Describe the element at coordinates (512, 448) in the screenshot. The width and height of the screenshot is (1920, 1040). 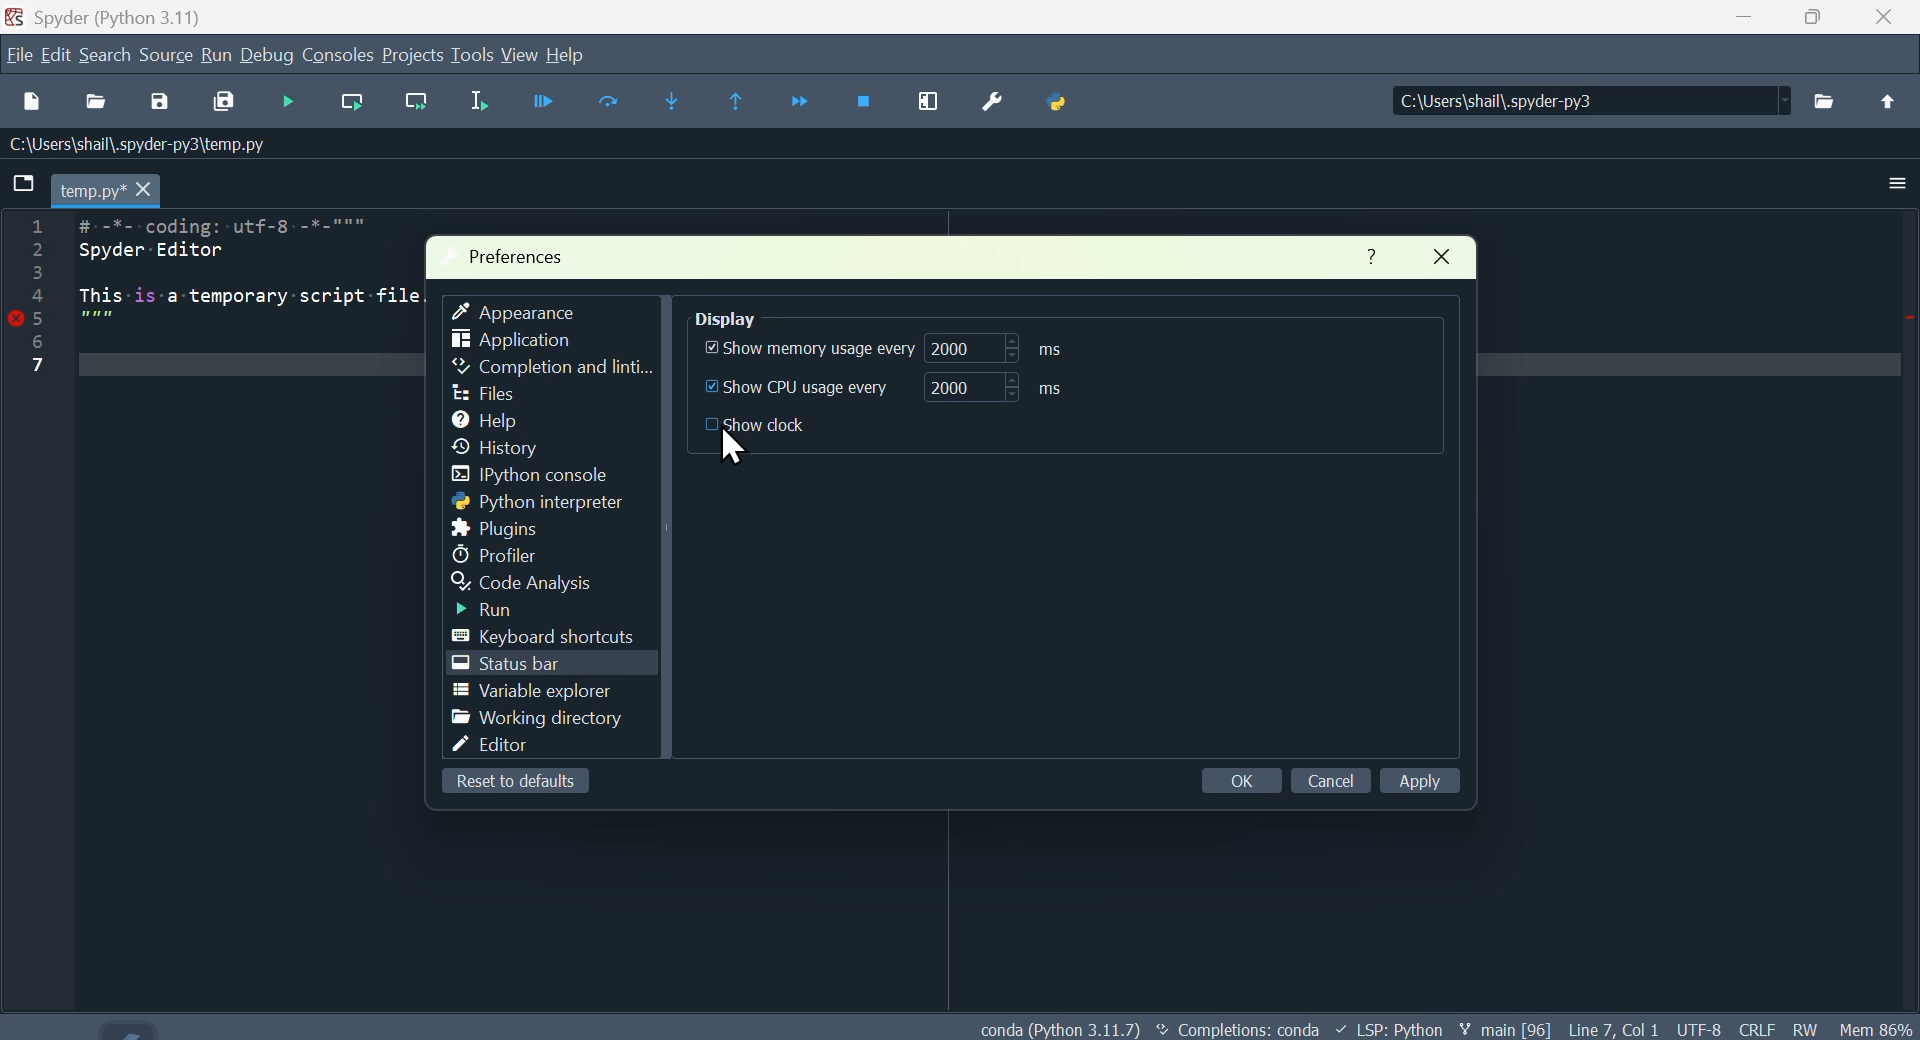
I see `history` at that location.